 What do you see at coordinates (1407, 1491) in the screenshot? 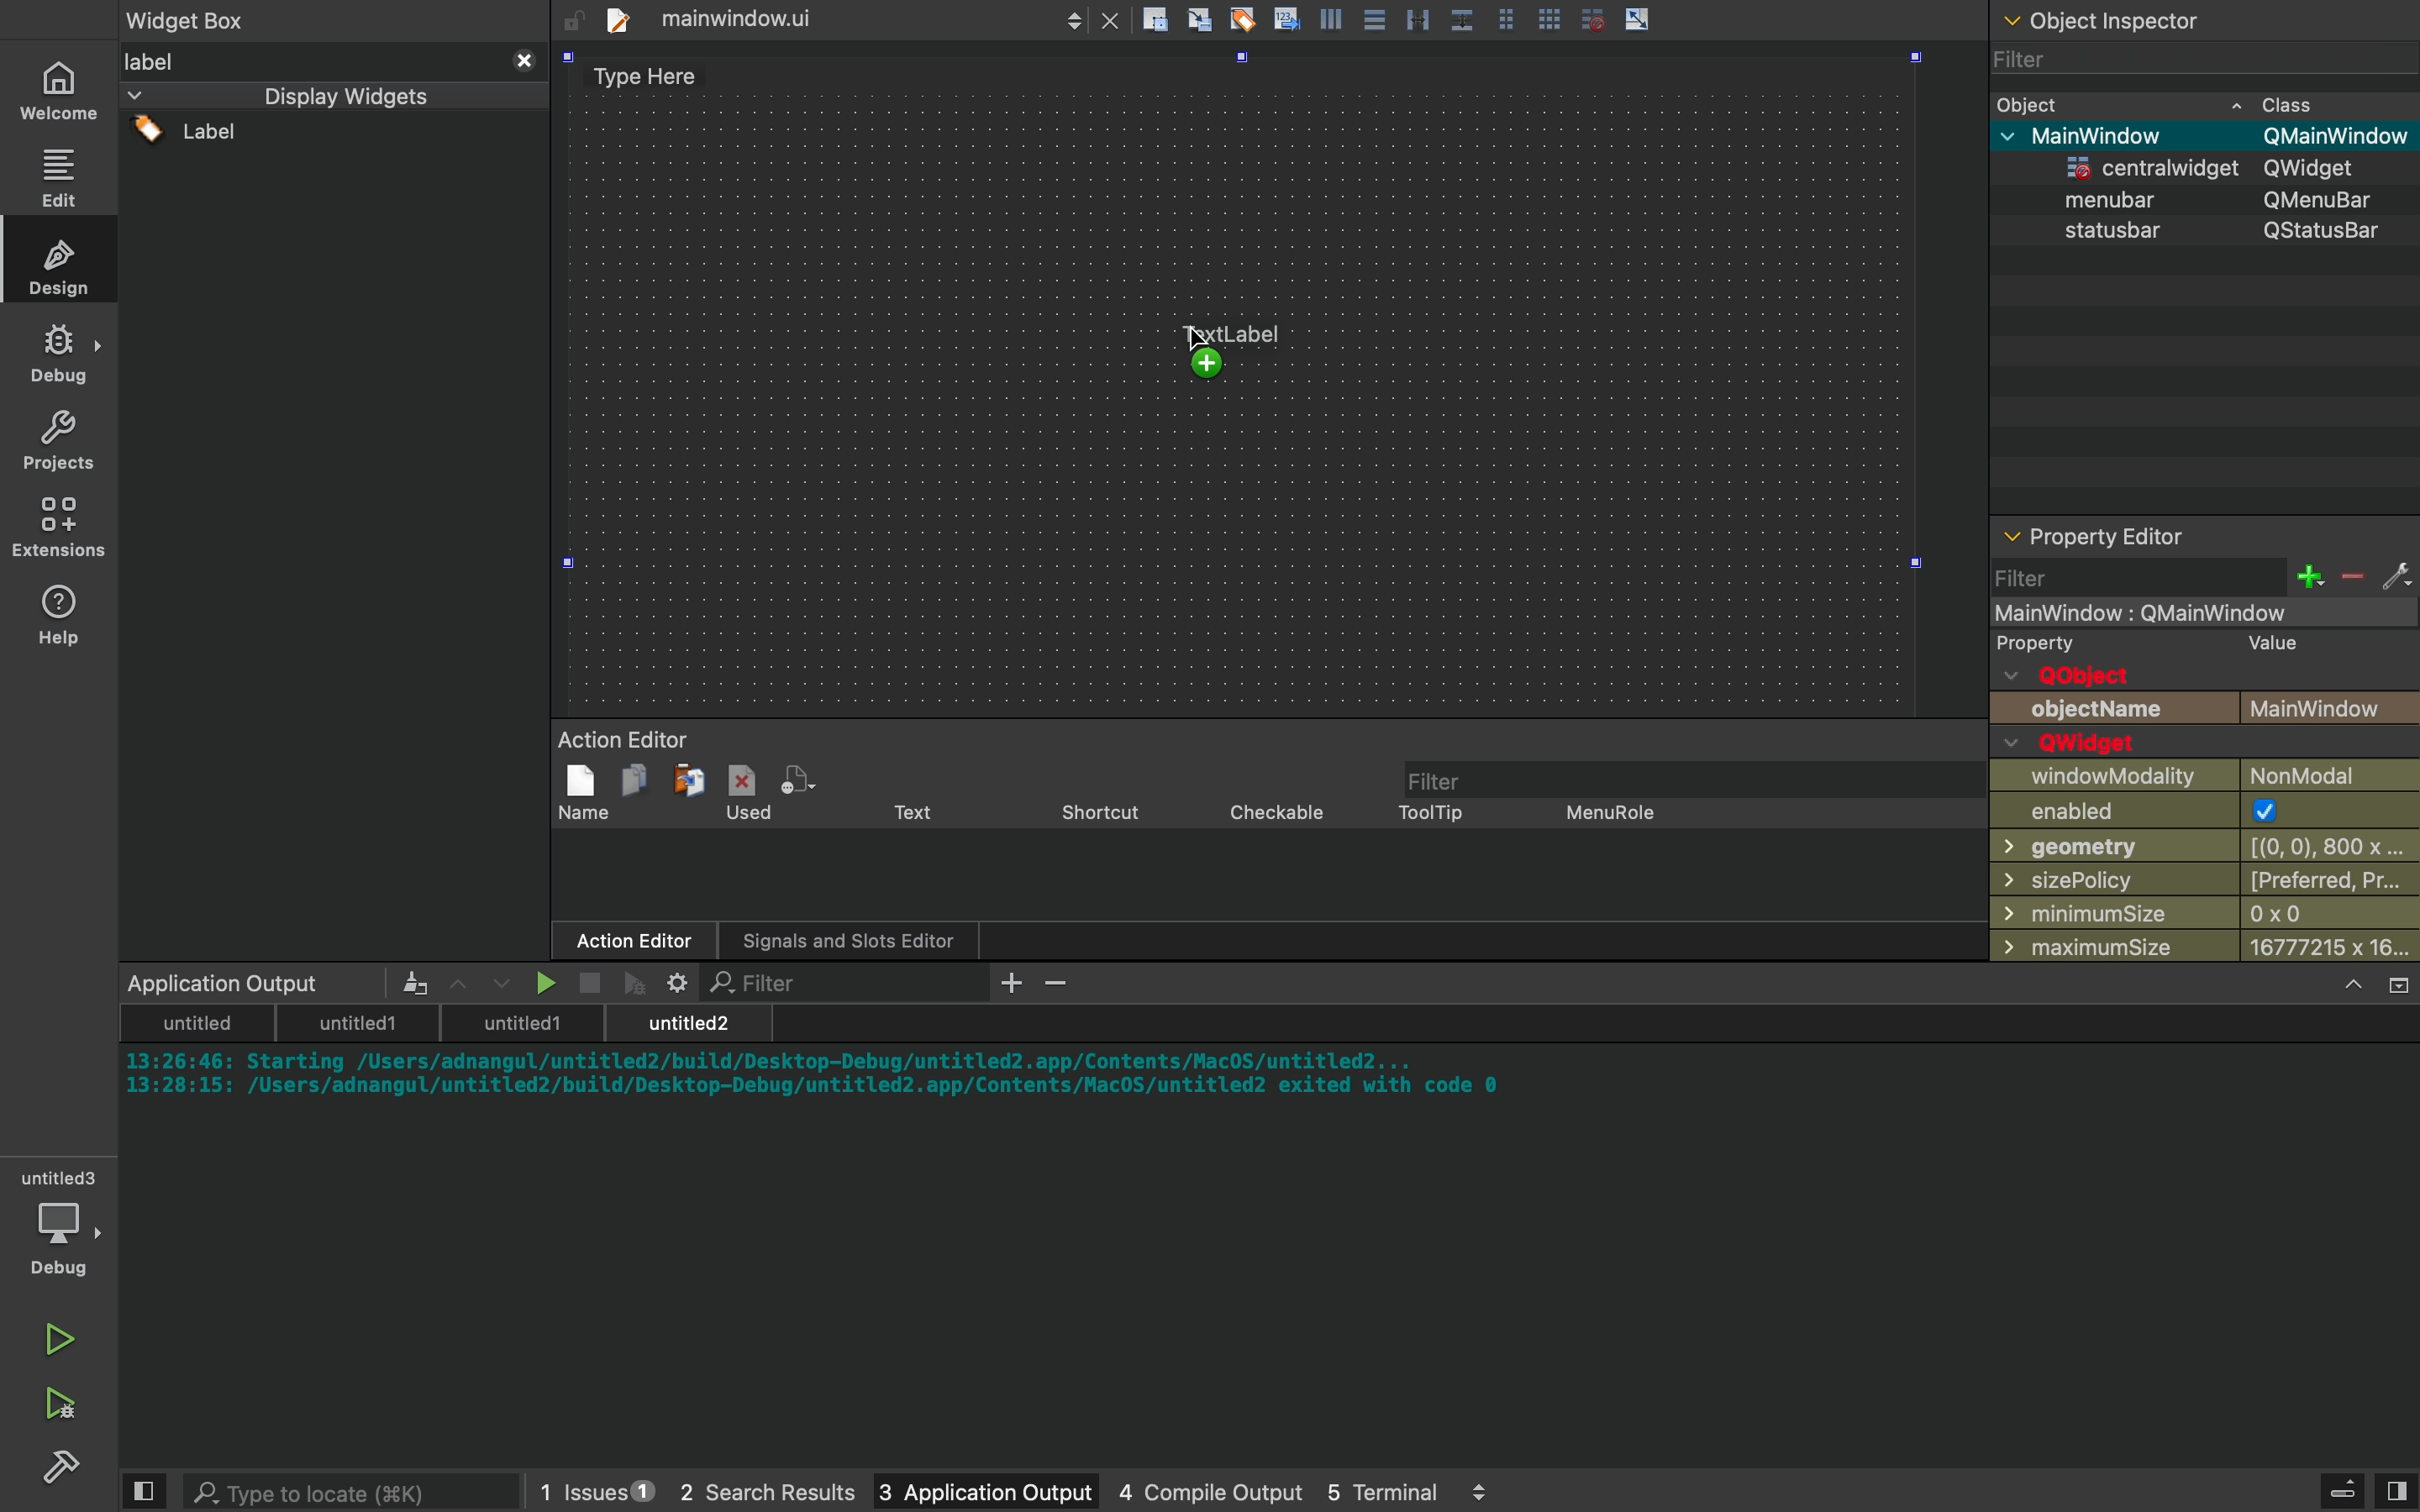
I see `5 terminal` at bounding box center [1407, 1491].